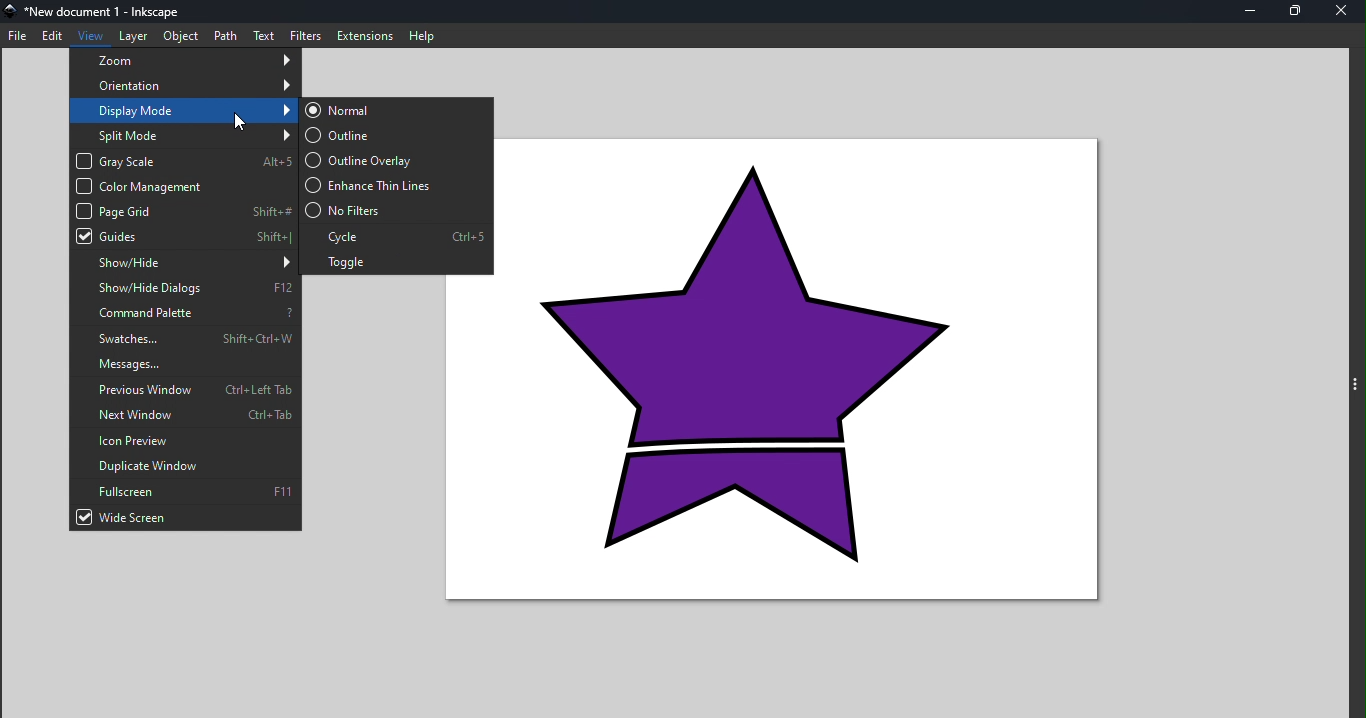 This screenshot has height=718, width=1366. Describe the element at coordinates (185, 492) in the screenshot. I see `Full screen` at that location.